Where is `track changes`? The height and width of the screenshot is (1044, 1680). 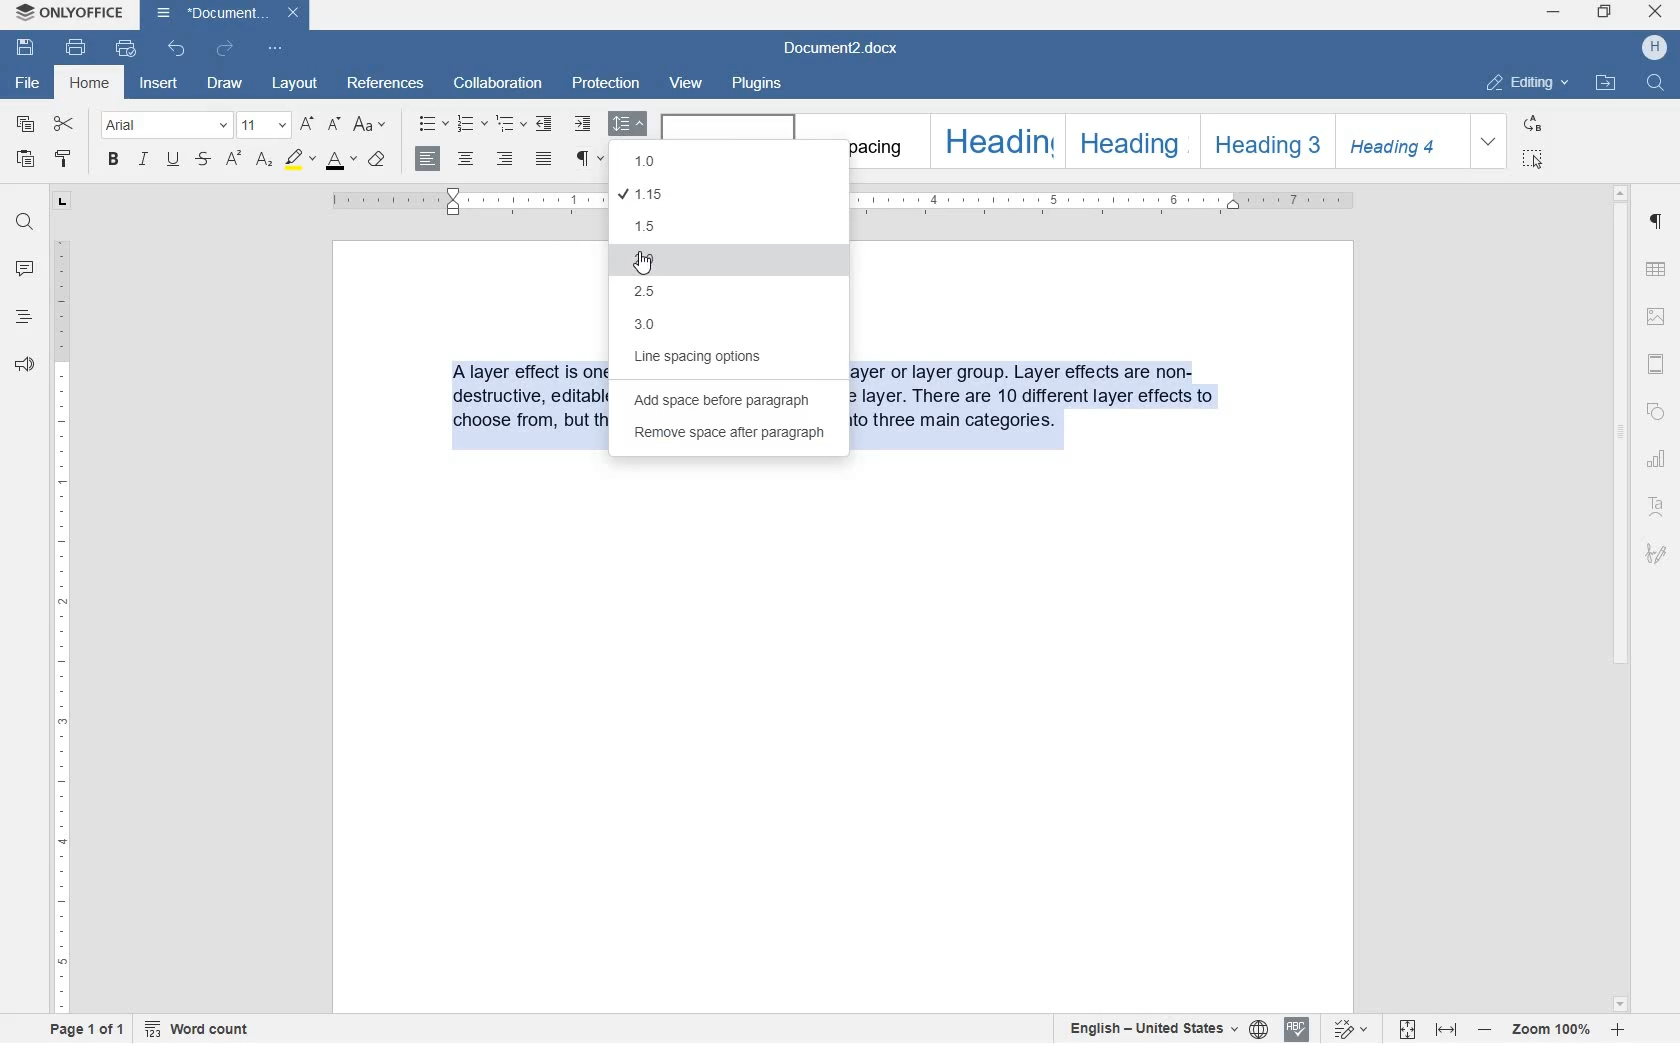 track changes is located at coordinates (1352, 1029).